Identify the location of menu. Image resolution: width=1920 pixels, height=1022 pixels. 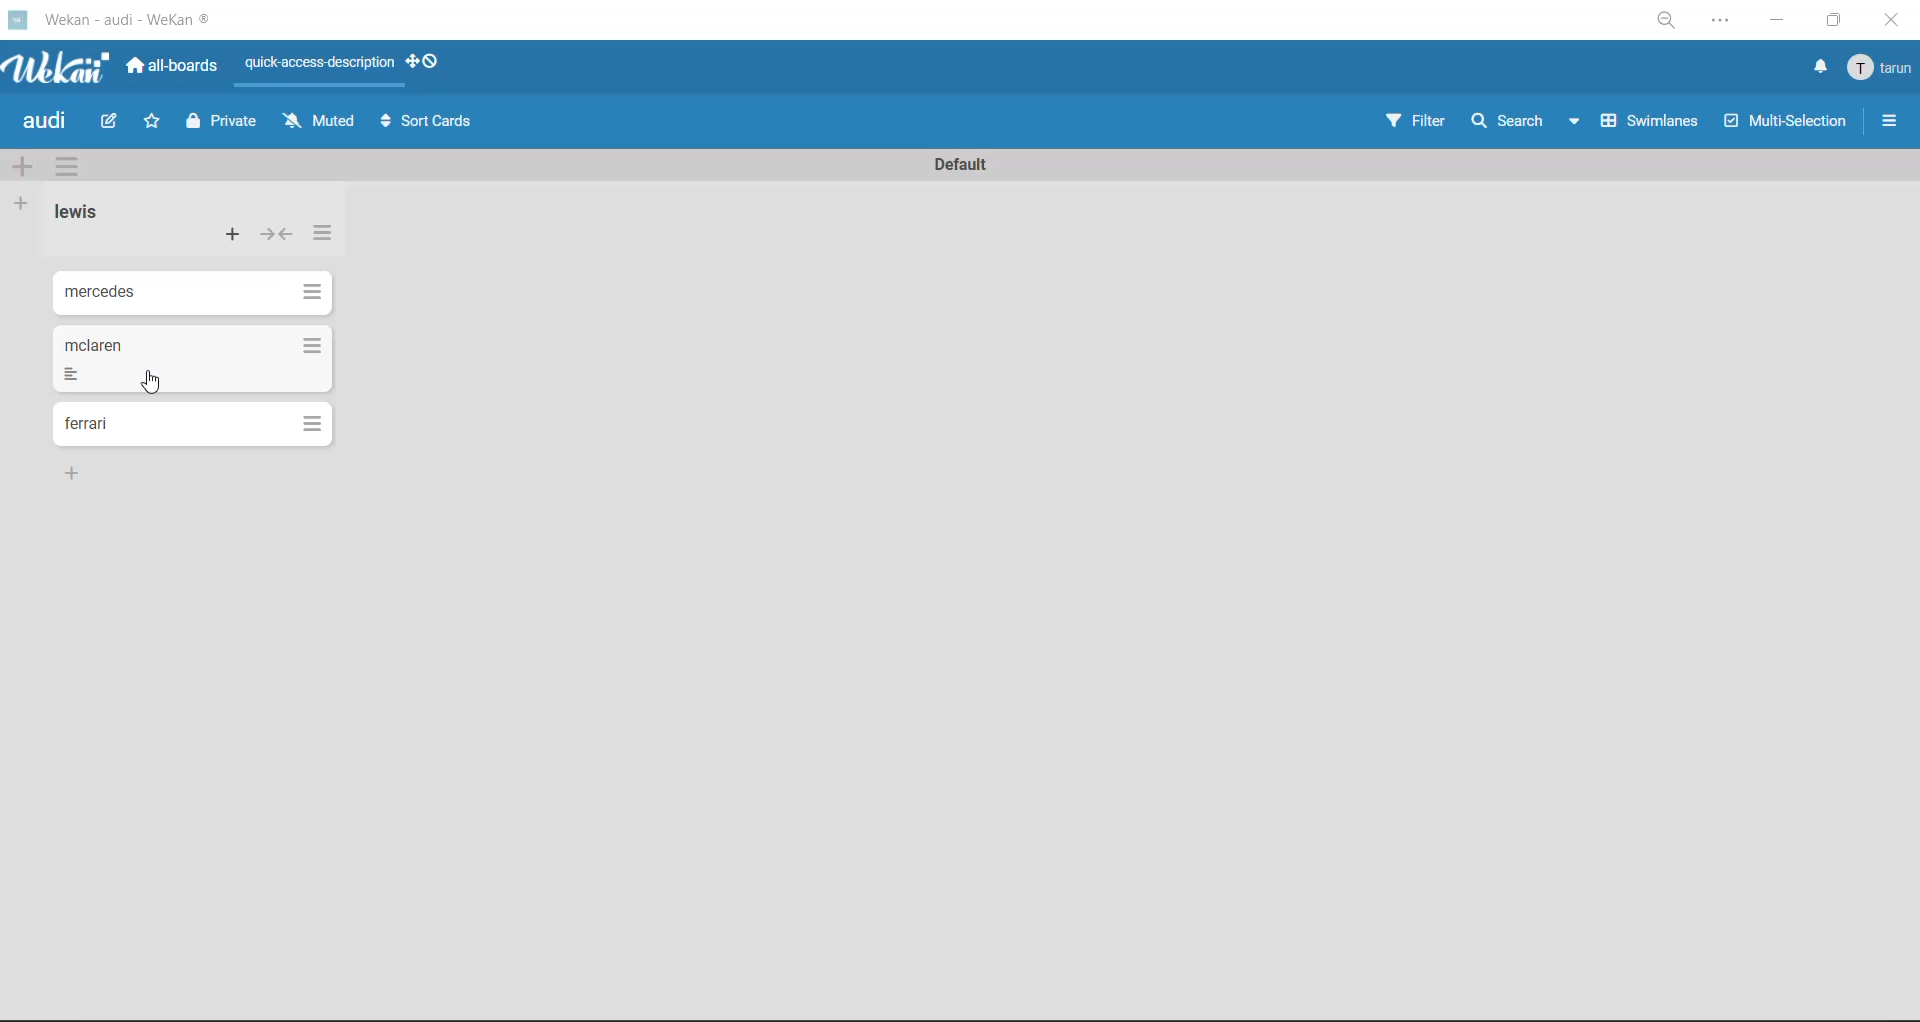
(1882, 69).